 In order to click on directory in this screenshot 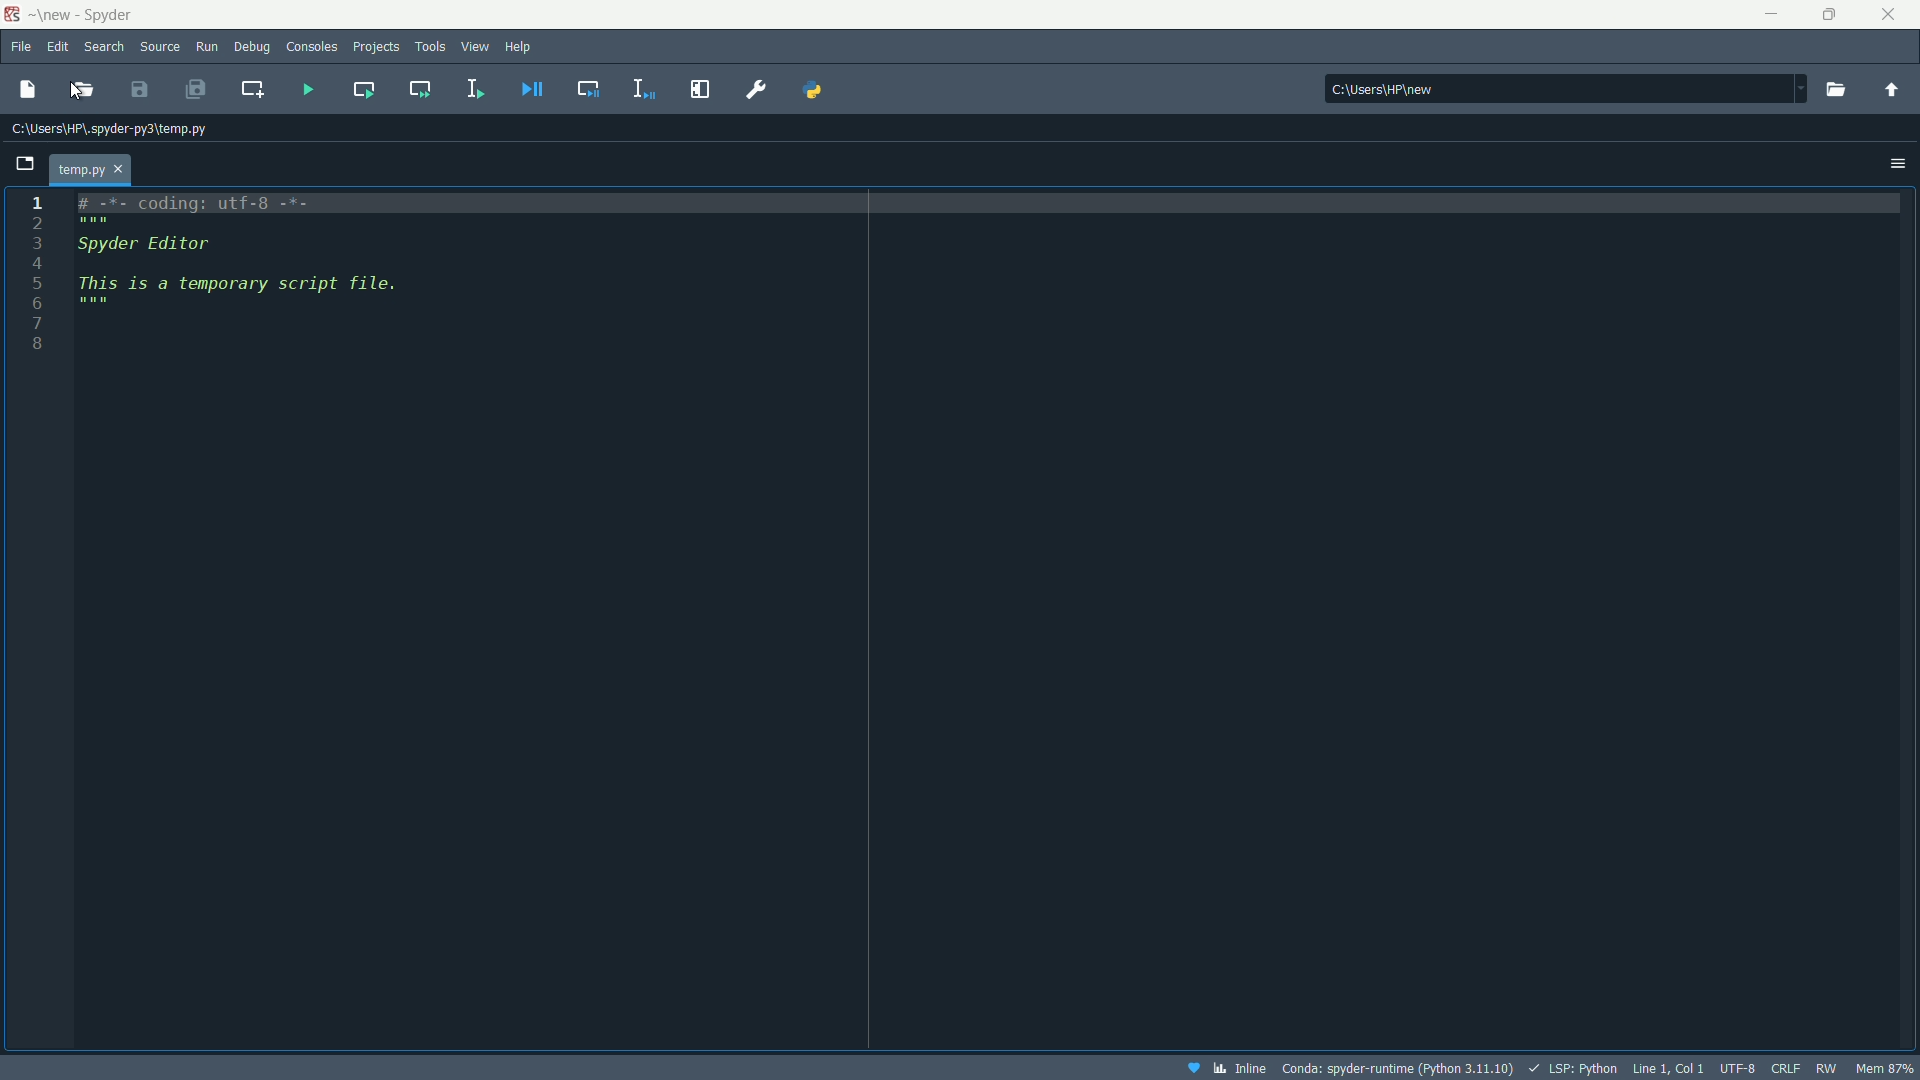, I will do `click(1567, 88)`.